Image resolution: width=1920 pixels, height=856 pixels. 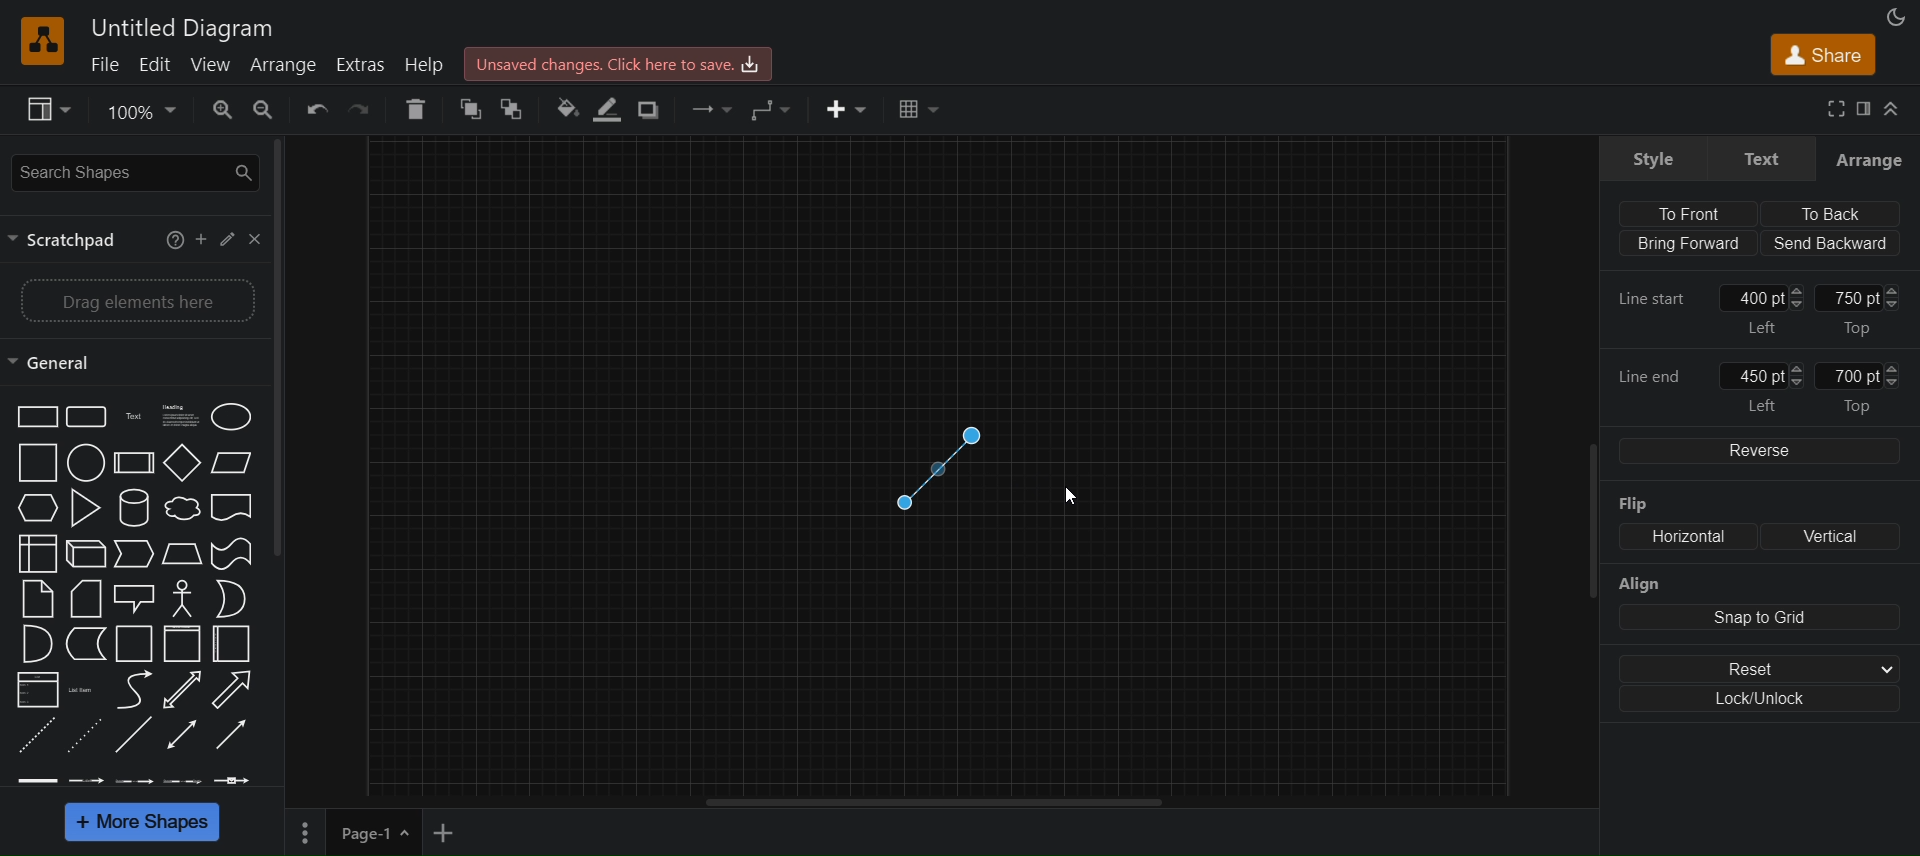 I want to click on Unsaved changes. Click here to save, so click(x=619, y=62).